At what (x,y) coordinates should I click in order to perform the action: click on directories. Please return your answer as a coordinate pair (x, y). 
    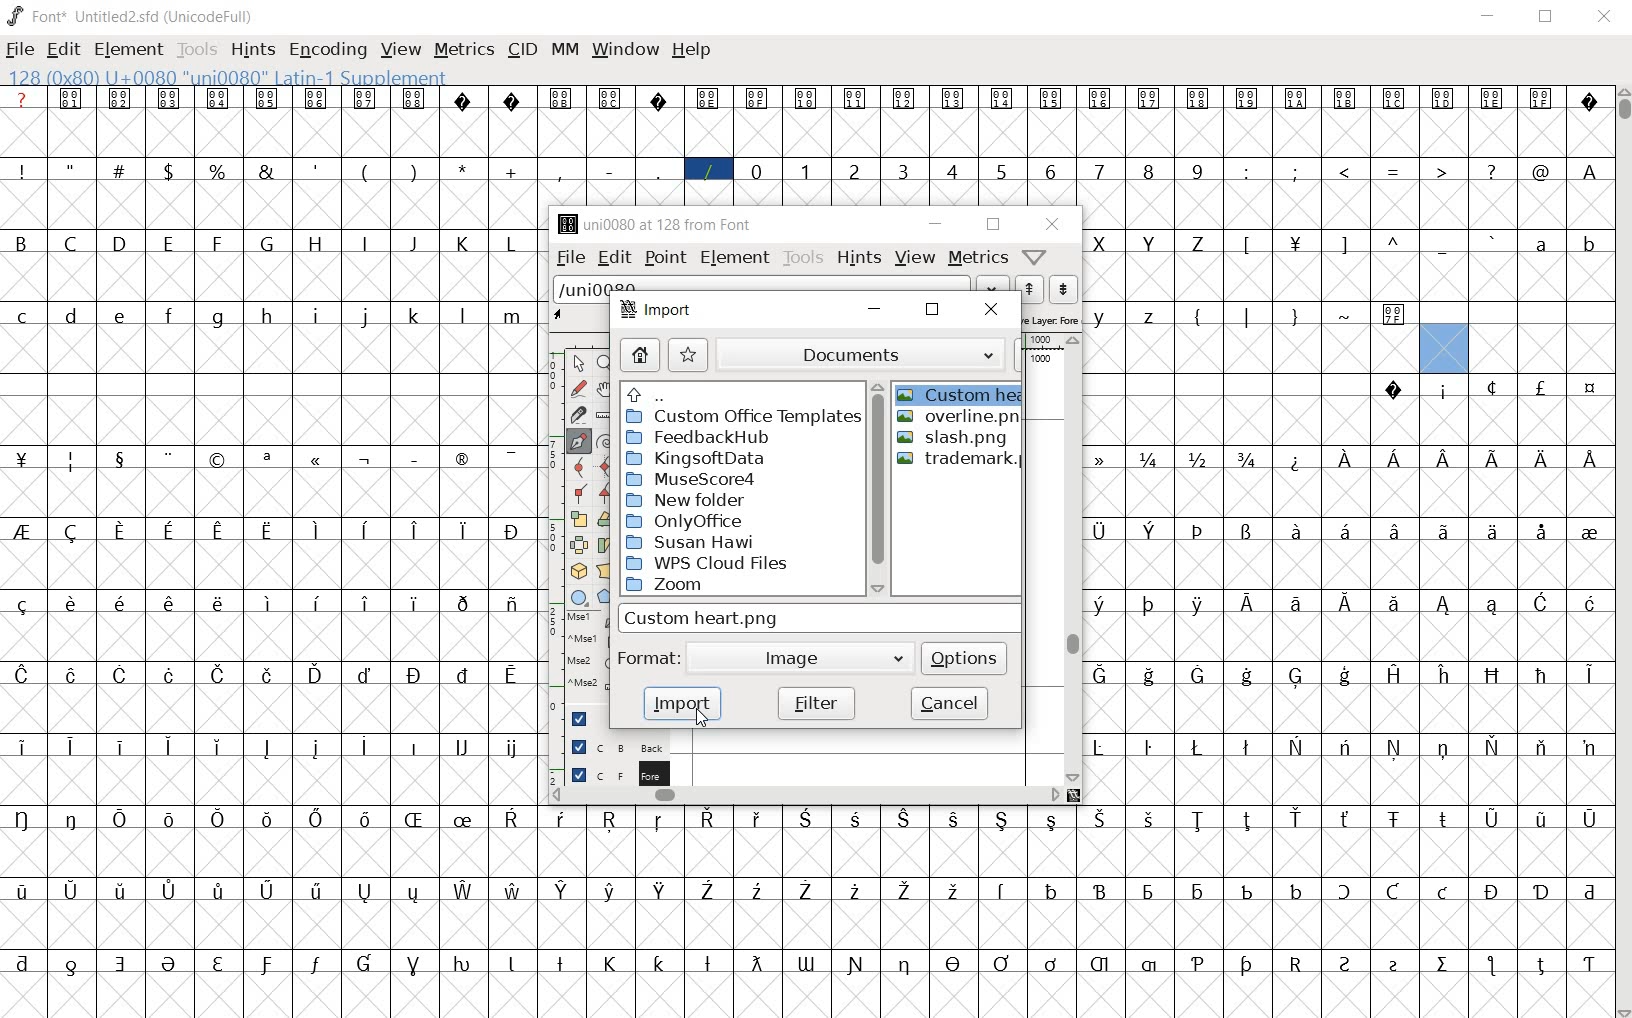
    Looking at the image, I should click on (742, 491).